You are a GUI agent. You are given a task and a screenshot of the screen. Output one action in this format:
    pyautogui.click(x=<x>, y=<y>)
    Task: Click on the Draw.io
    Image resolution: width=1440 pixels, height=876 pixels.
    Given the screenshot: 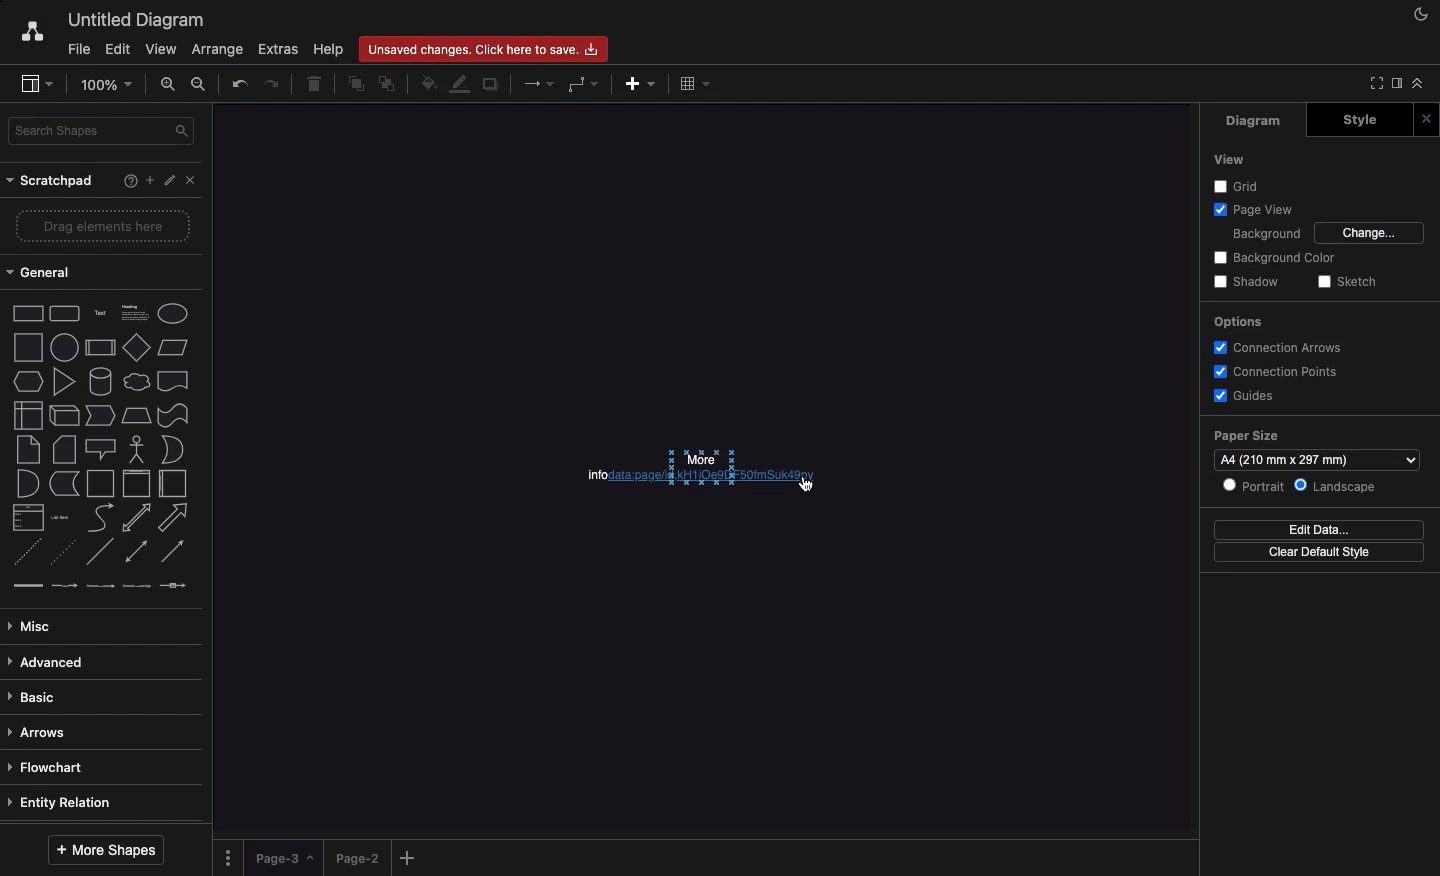 What is the action you would take?
    pyautogui.click(x=22, y=34)
    